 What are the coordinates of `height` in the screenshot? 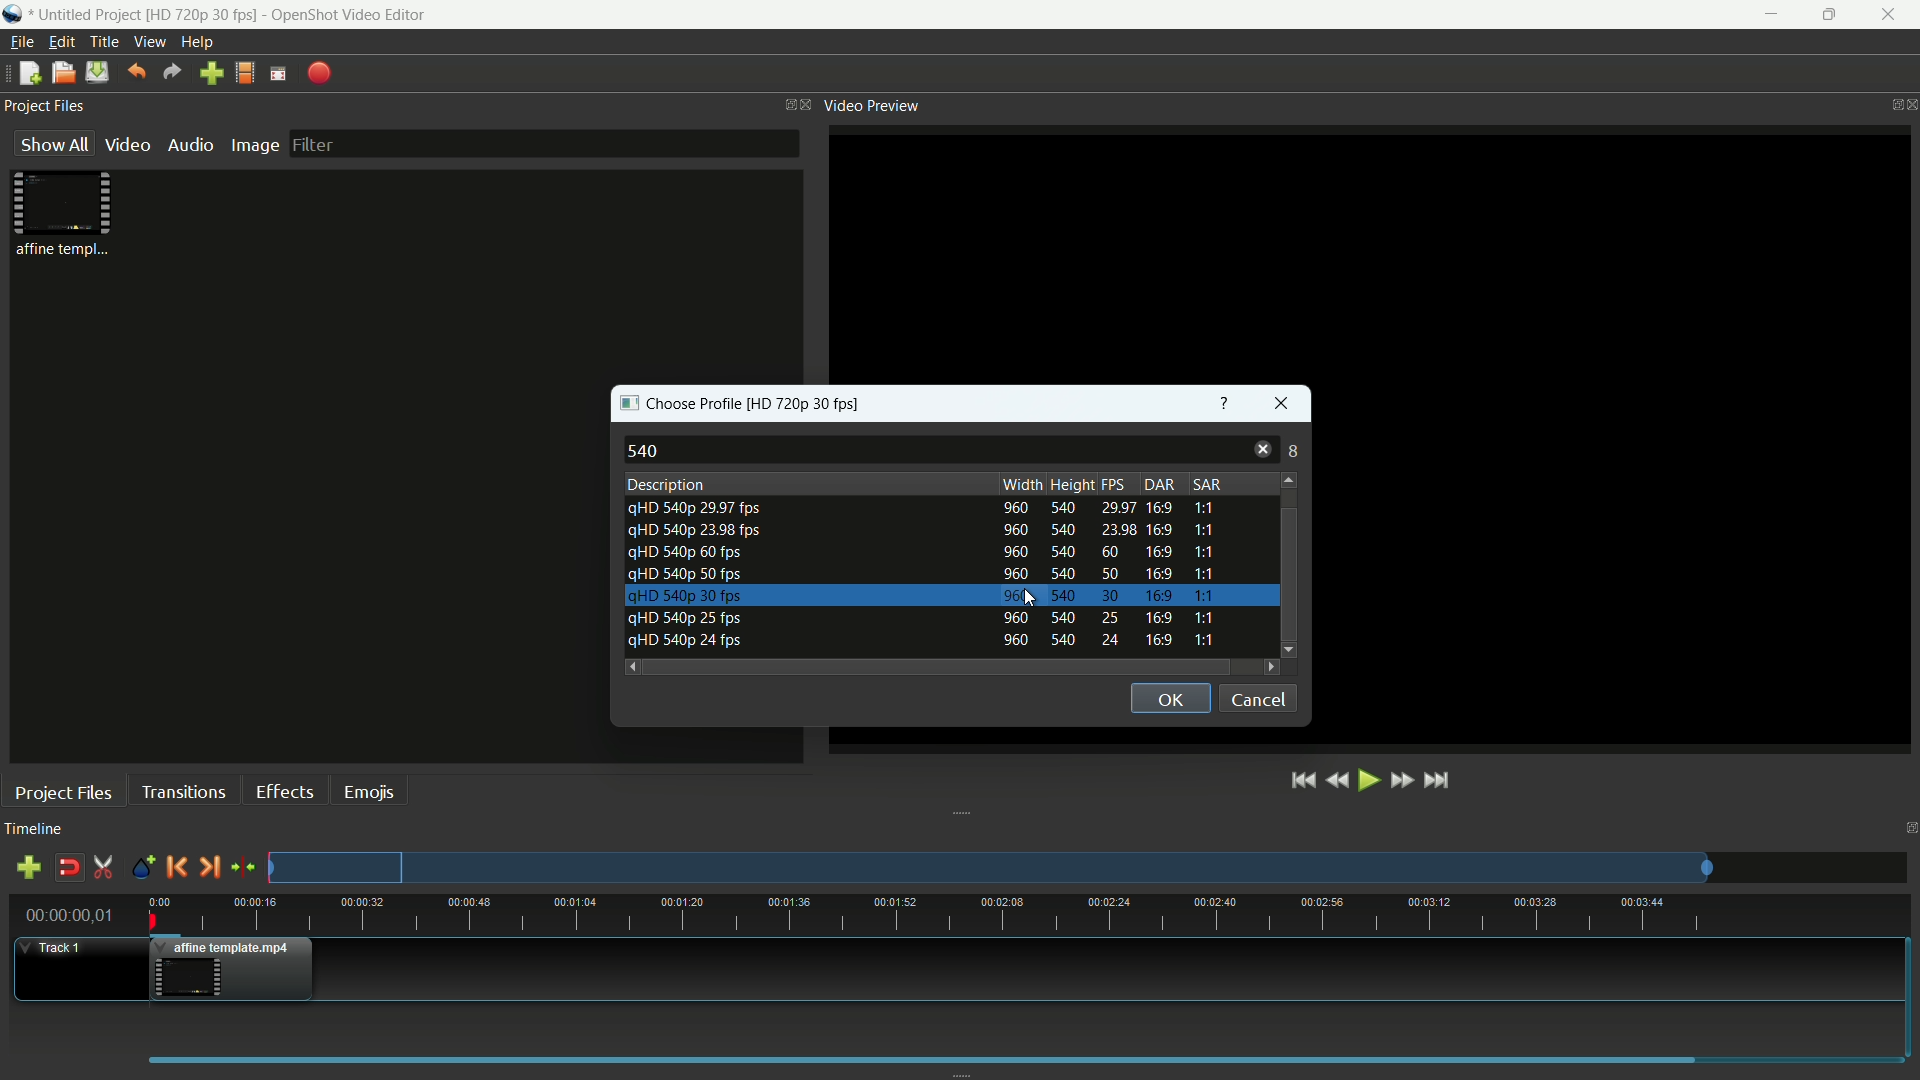 It's located at (1072, 484).